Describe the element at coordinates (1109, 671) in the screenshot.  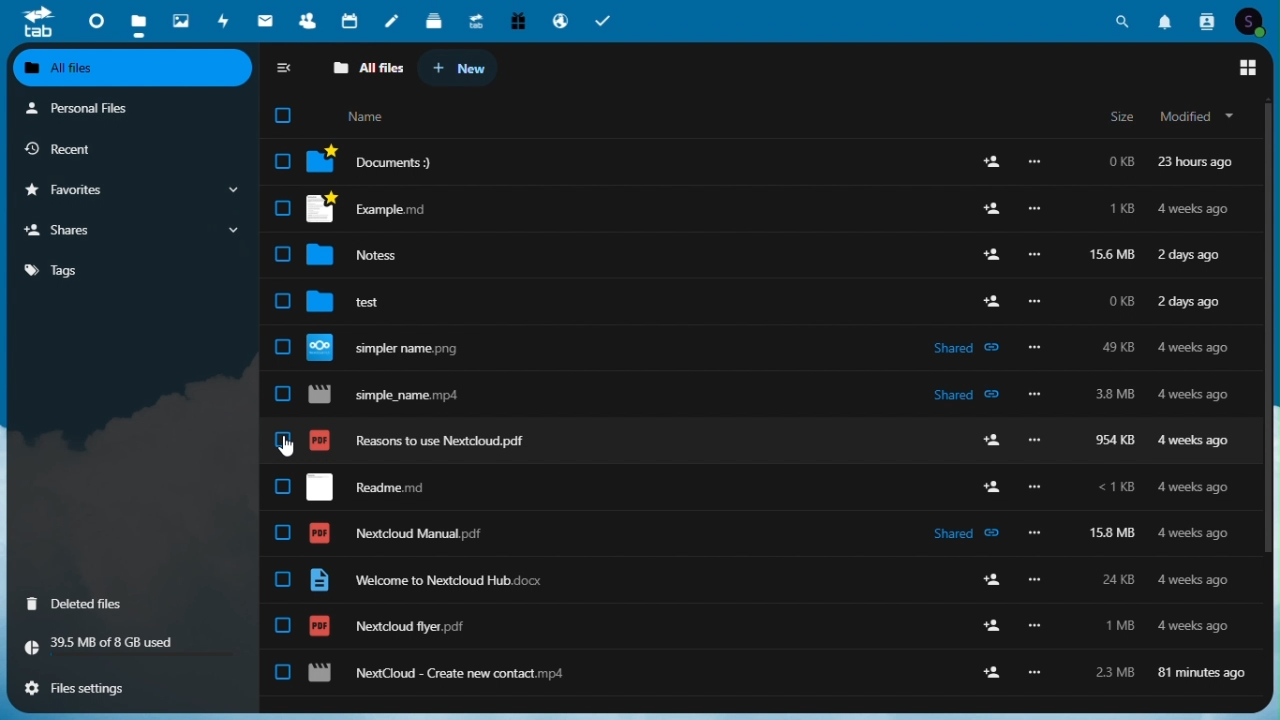
I see `2.3 mb` at that location.